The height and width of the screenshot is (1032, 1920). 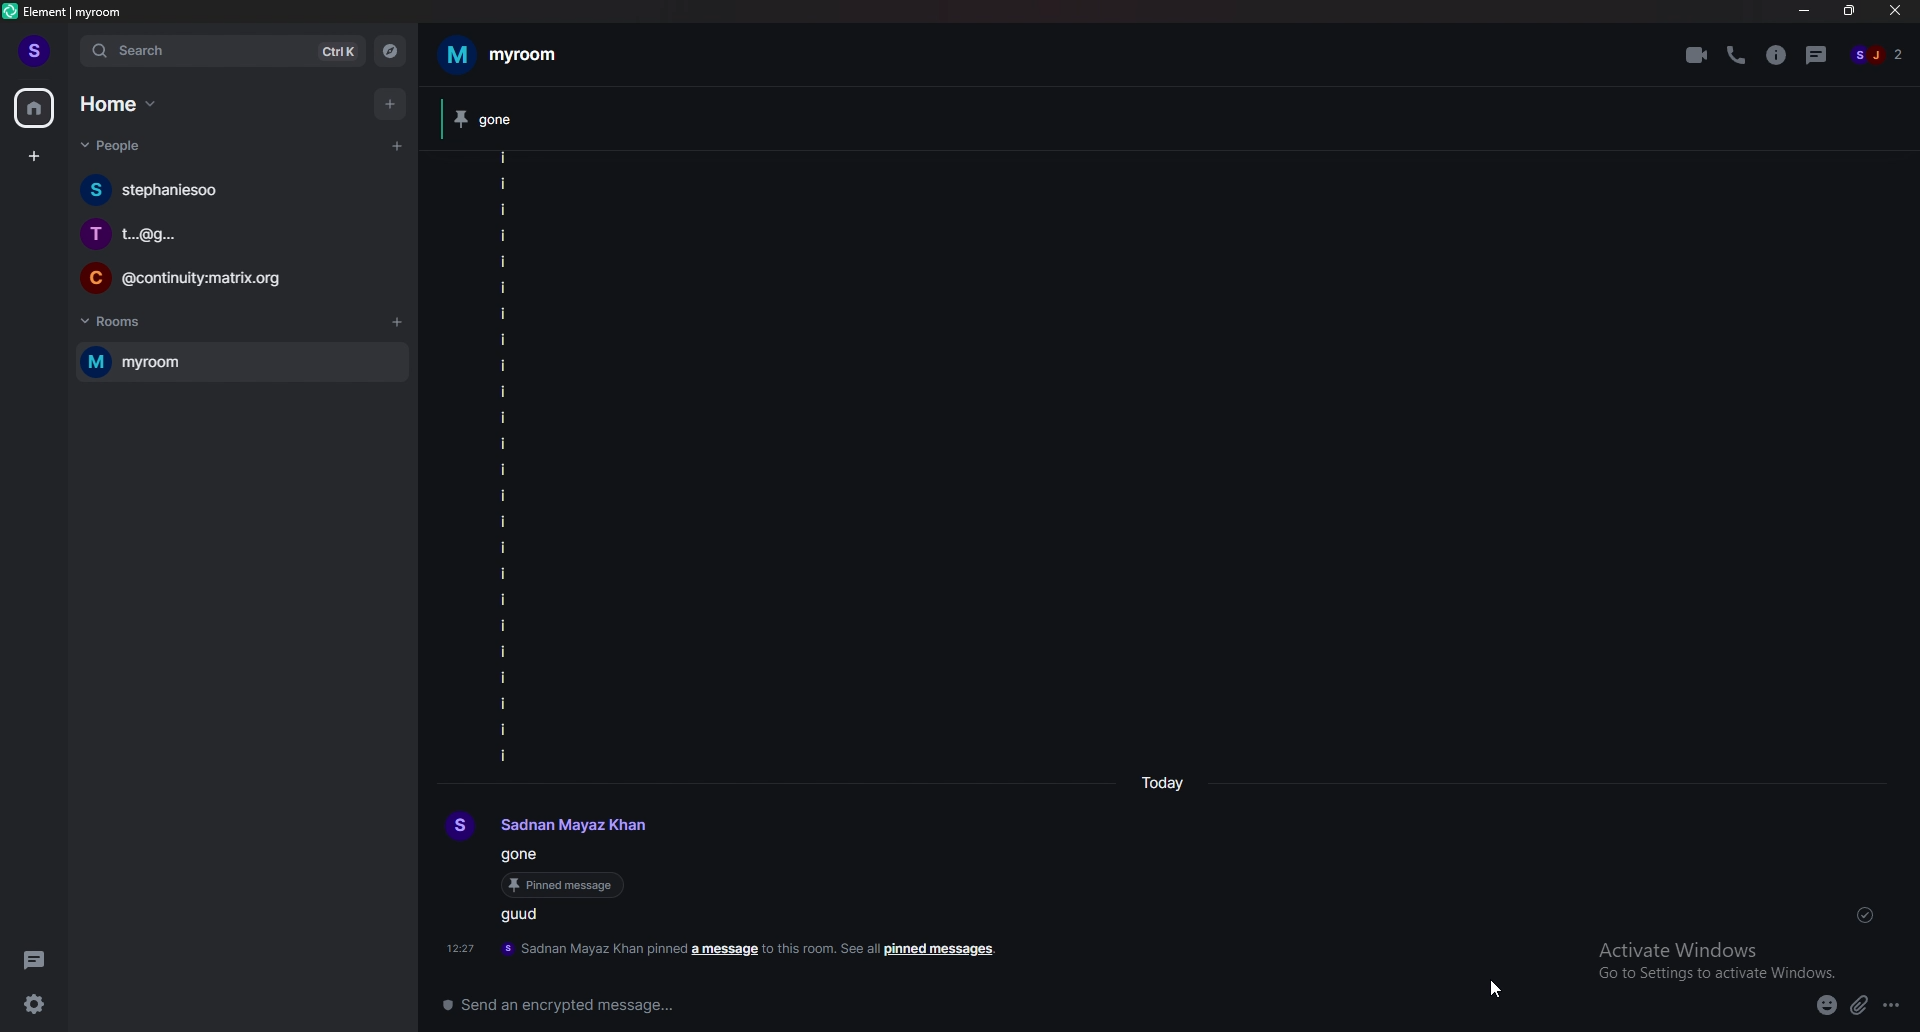 I want to click on home, so click(x=37, y=108).